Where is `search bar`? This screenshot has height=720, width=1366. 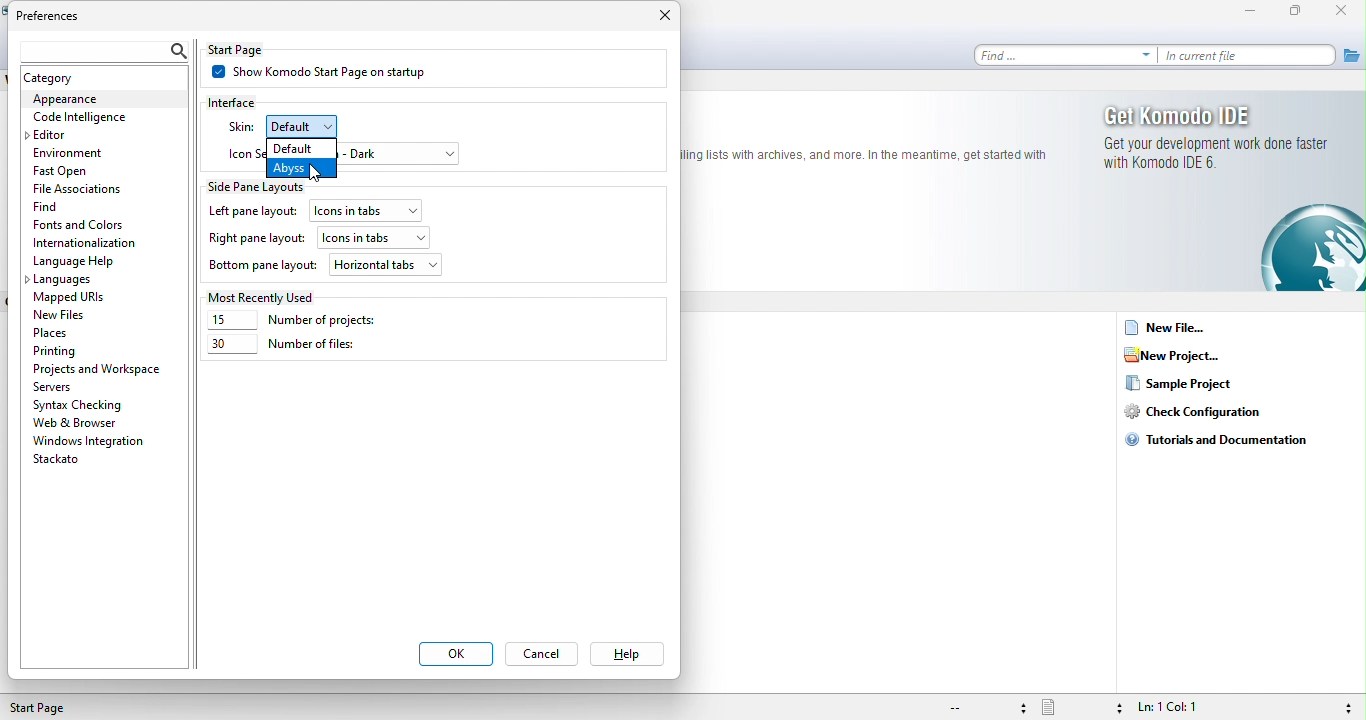
search bar is located at coordinates (100, 48).